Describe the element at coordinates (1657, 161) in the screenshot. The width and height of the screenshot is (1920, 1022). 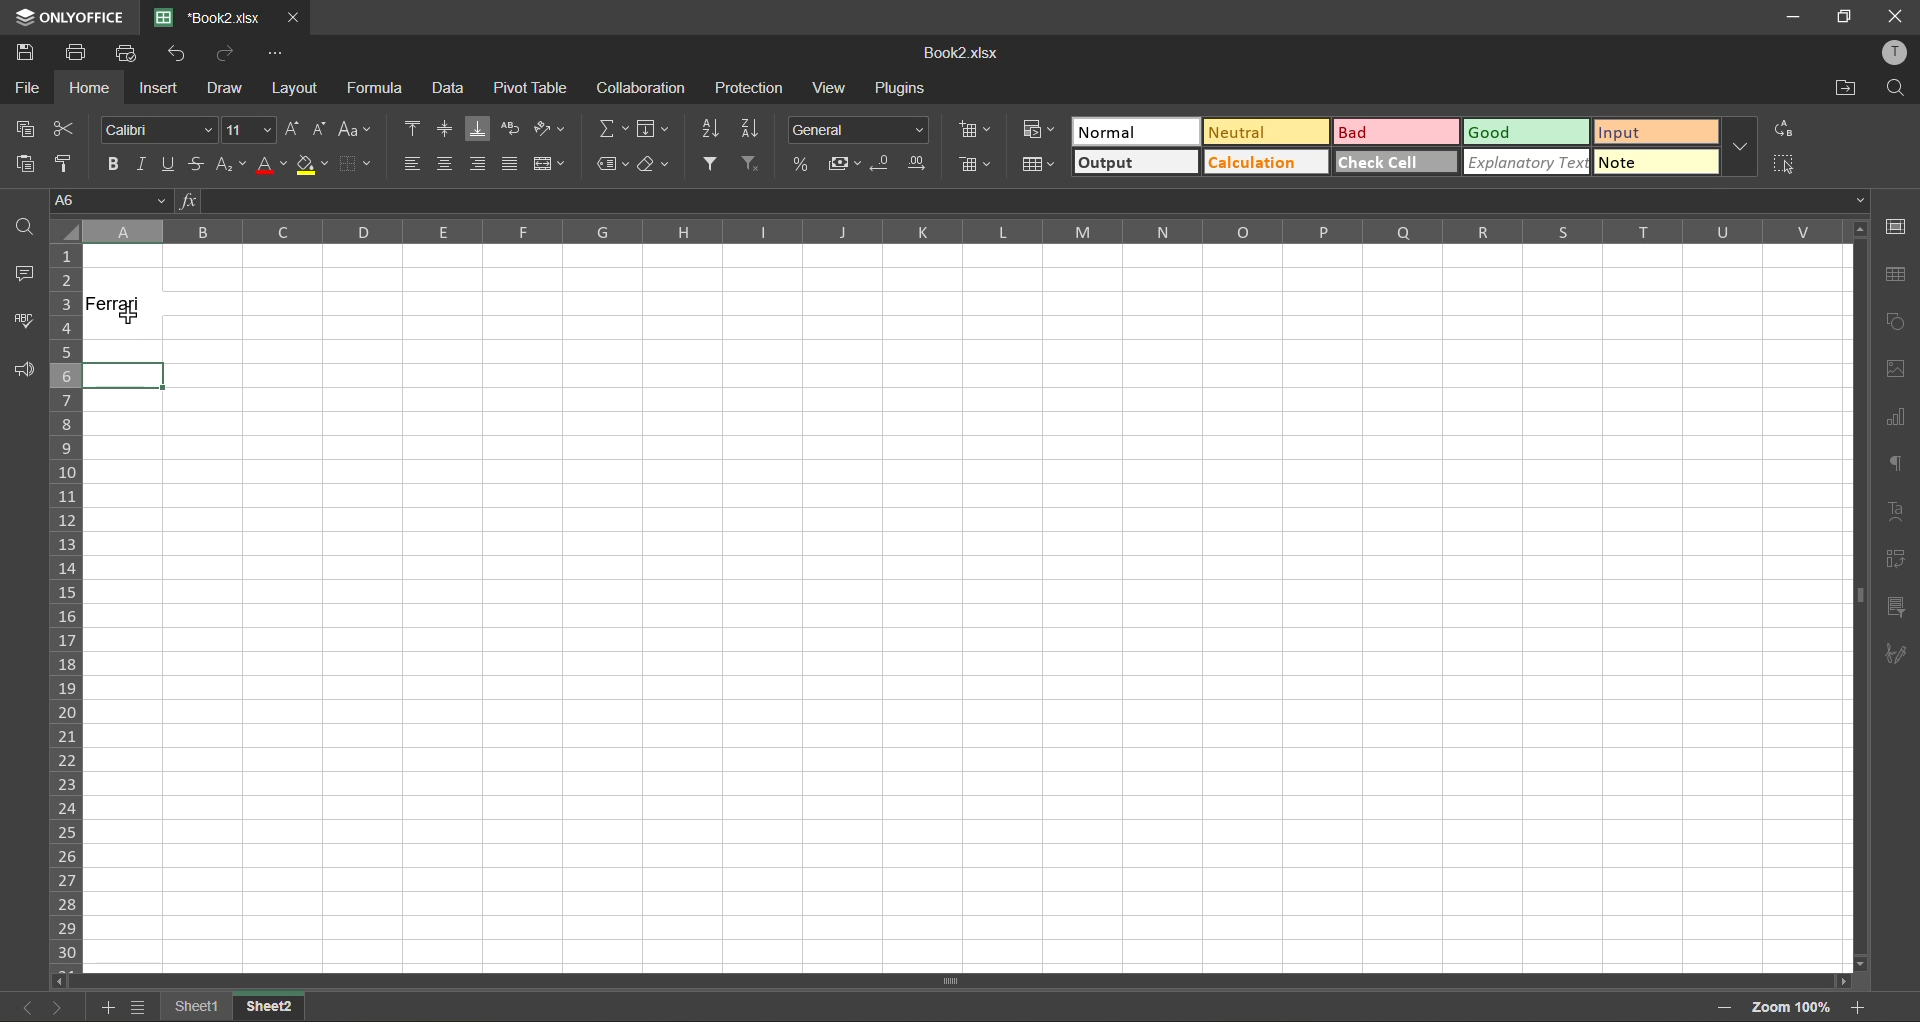
I see `note` at that location.